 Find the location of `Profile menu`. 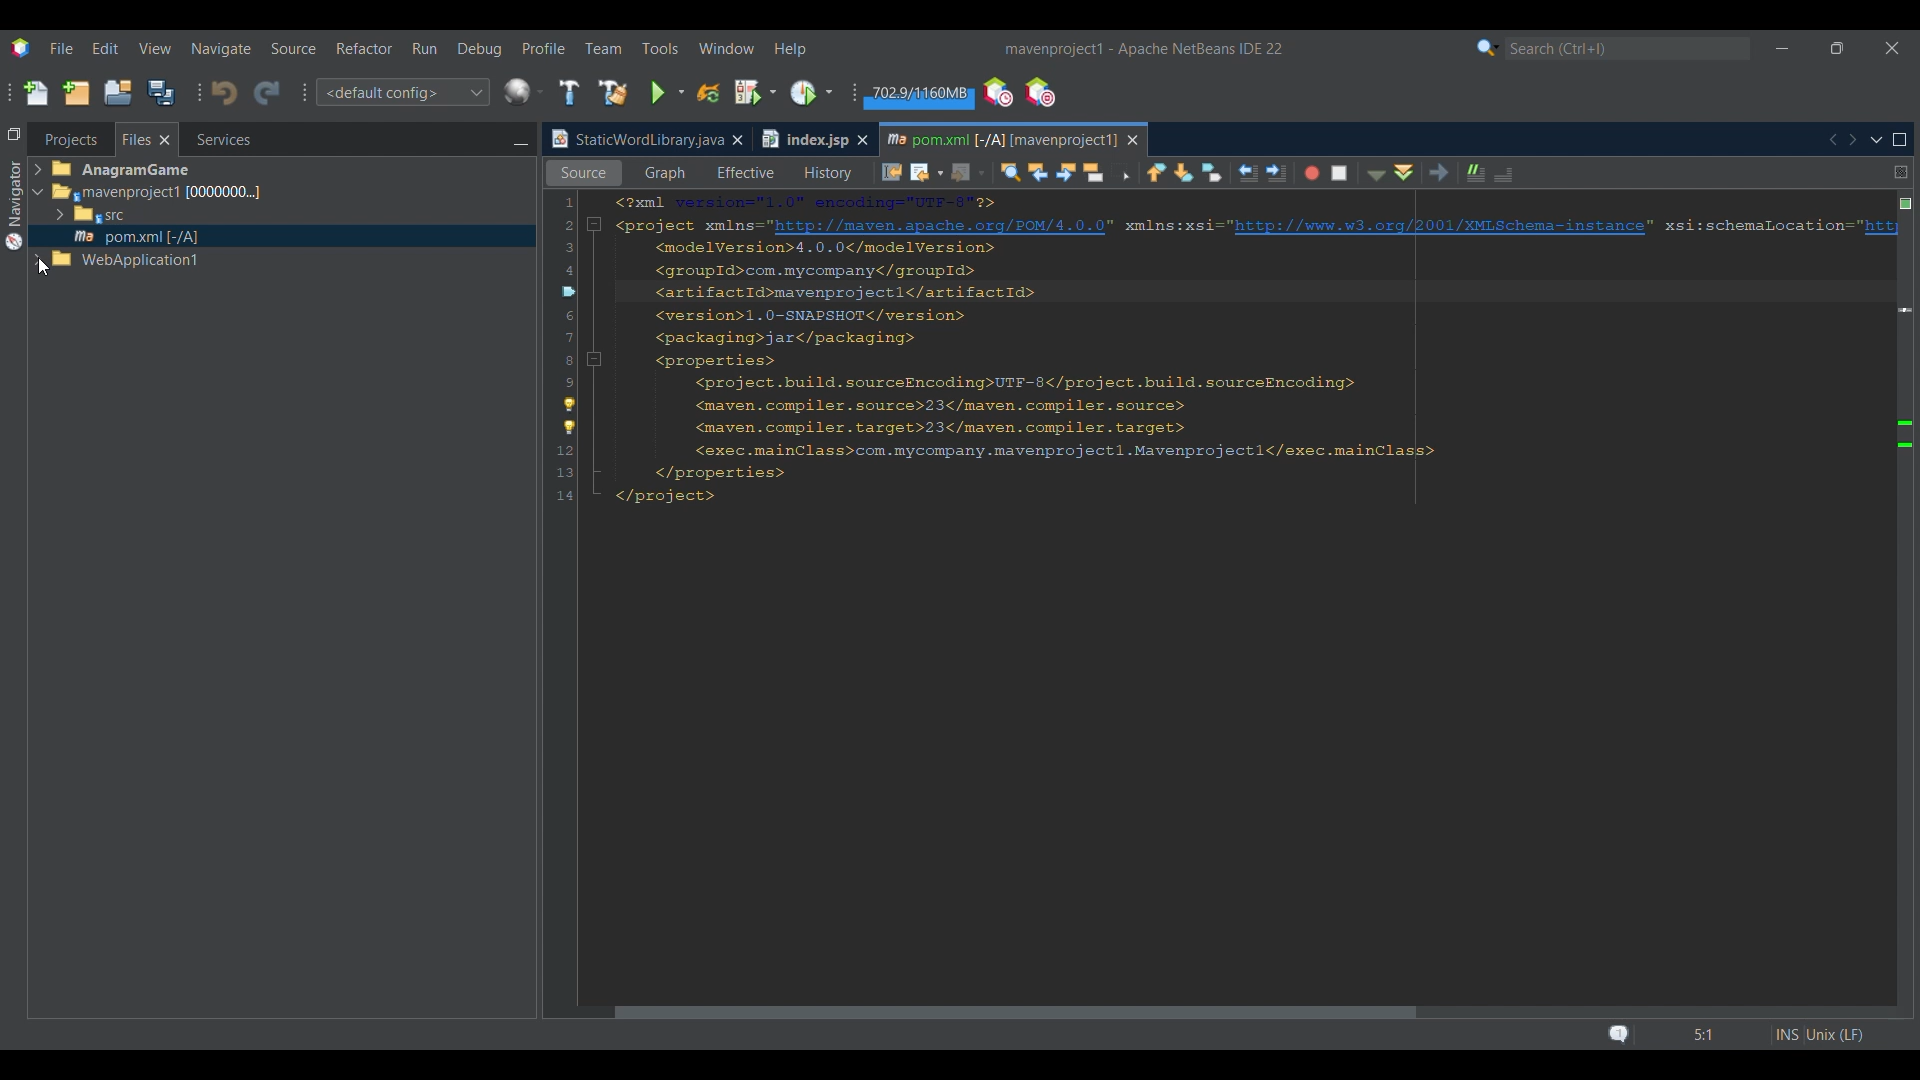

Profile menu is located at coordinates (544, 48).